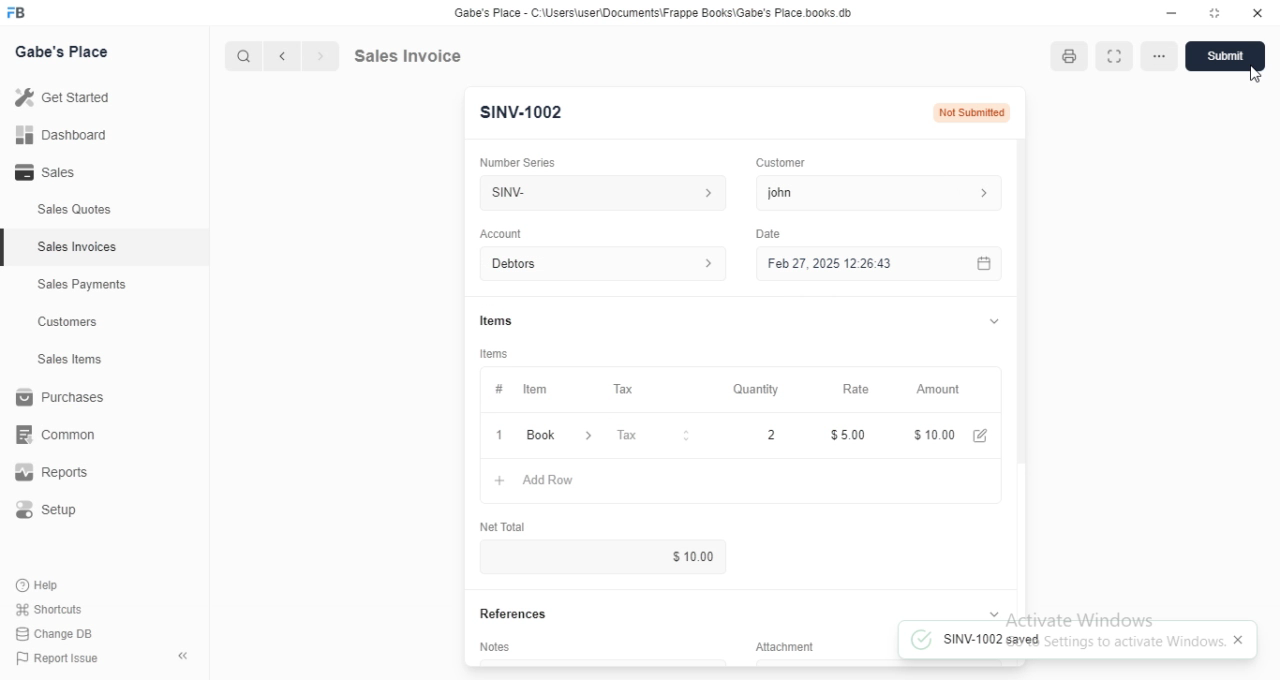 The image size is (1280, 680). Describe the element at coordinates (885, 192) in the screenshot. I see `john >` at that location.